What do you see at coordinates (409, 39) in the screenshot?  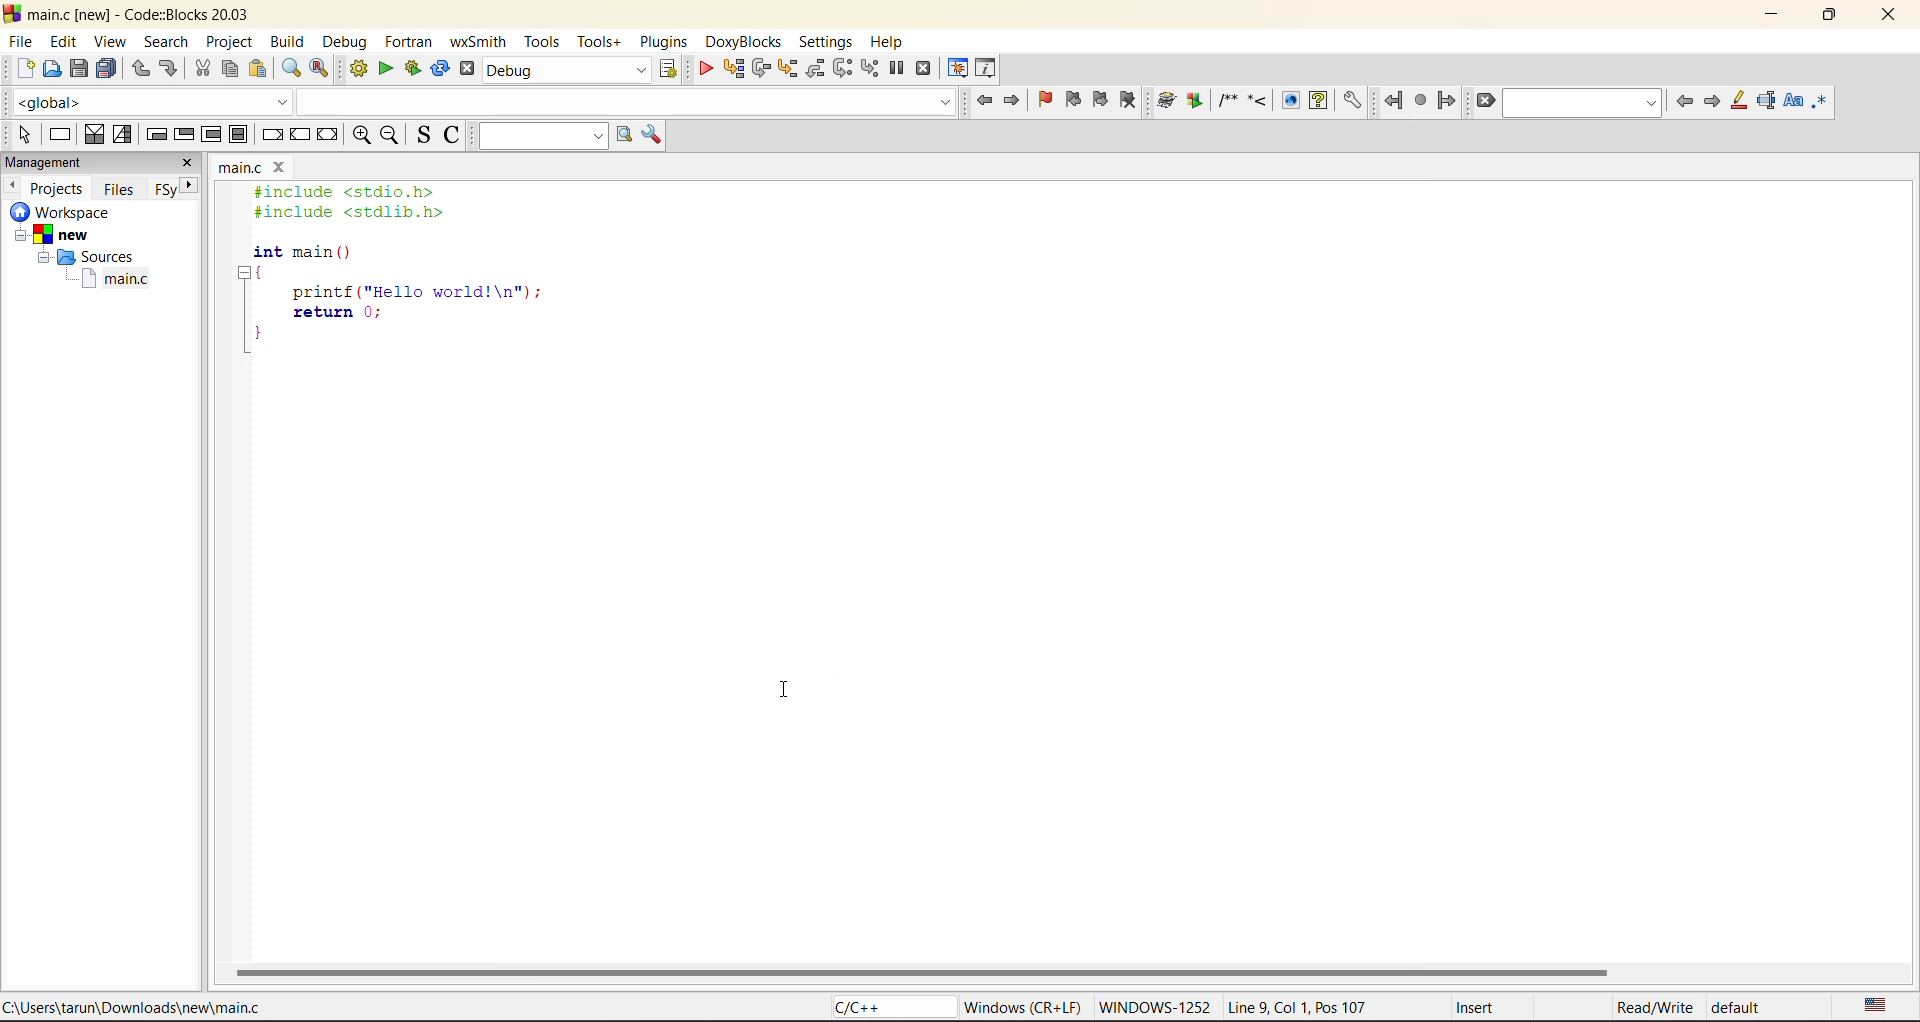 I see `fortran` at bounding box center [409, 39].